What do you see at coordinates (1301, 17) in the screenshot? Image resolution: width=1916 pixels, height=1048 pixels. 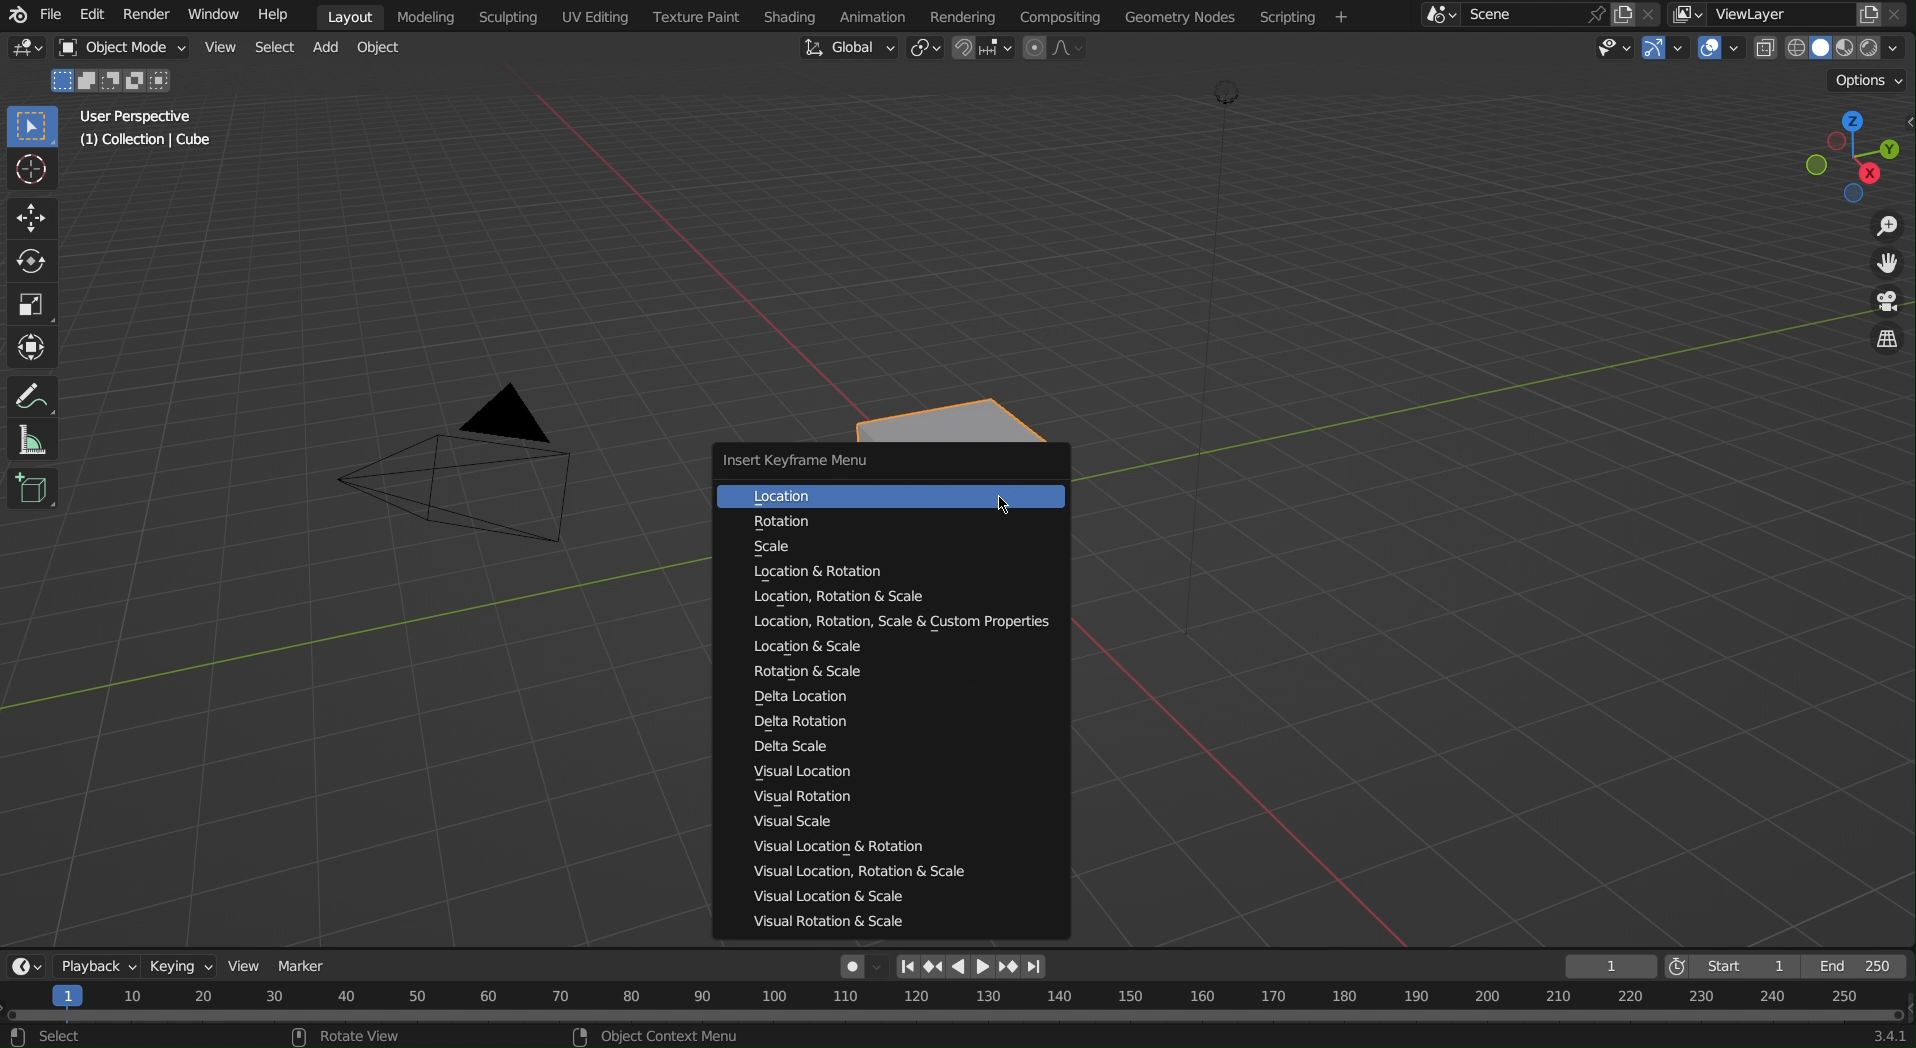 I see `Scripting` at bounding box center [1301, 17].